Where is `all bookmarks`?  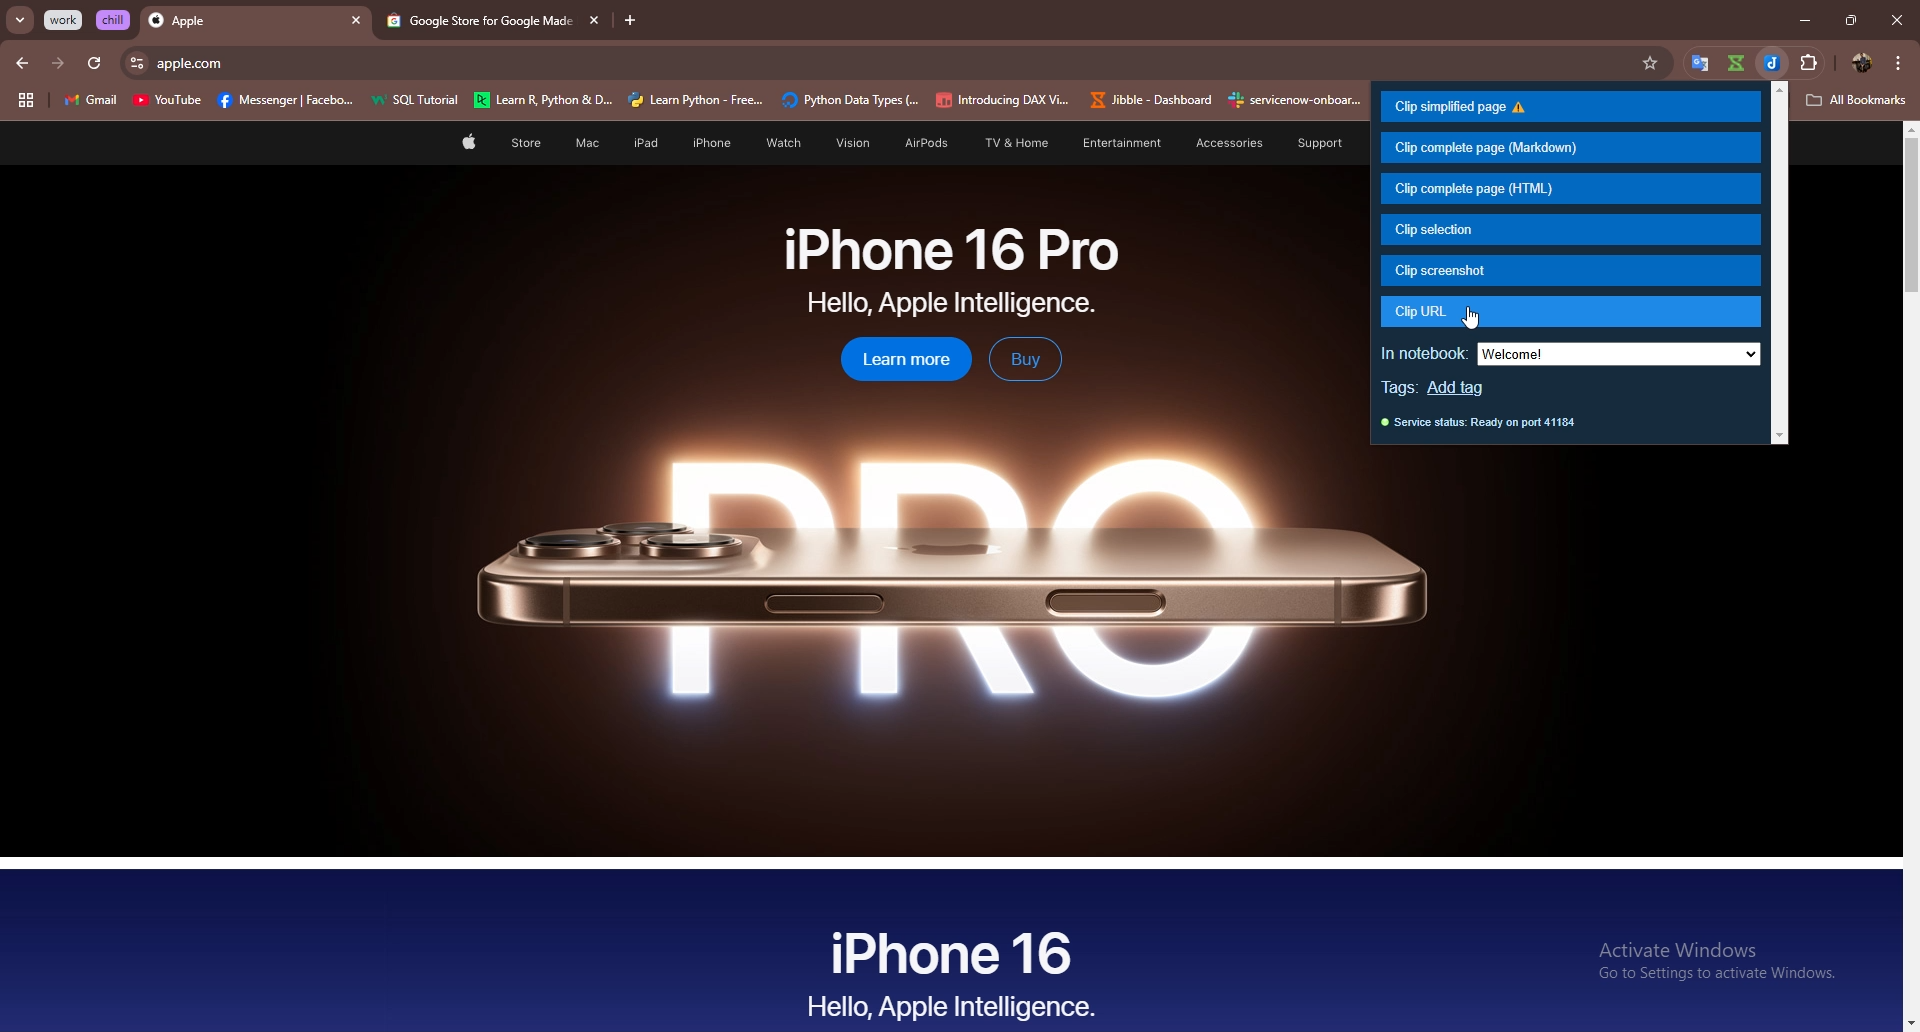 all bookmarks is located at coordinates (1857, 101).